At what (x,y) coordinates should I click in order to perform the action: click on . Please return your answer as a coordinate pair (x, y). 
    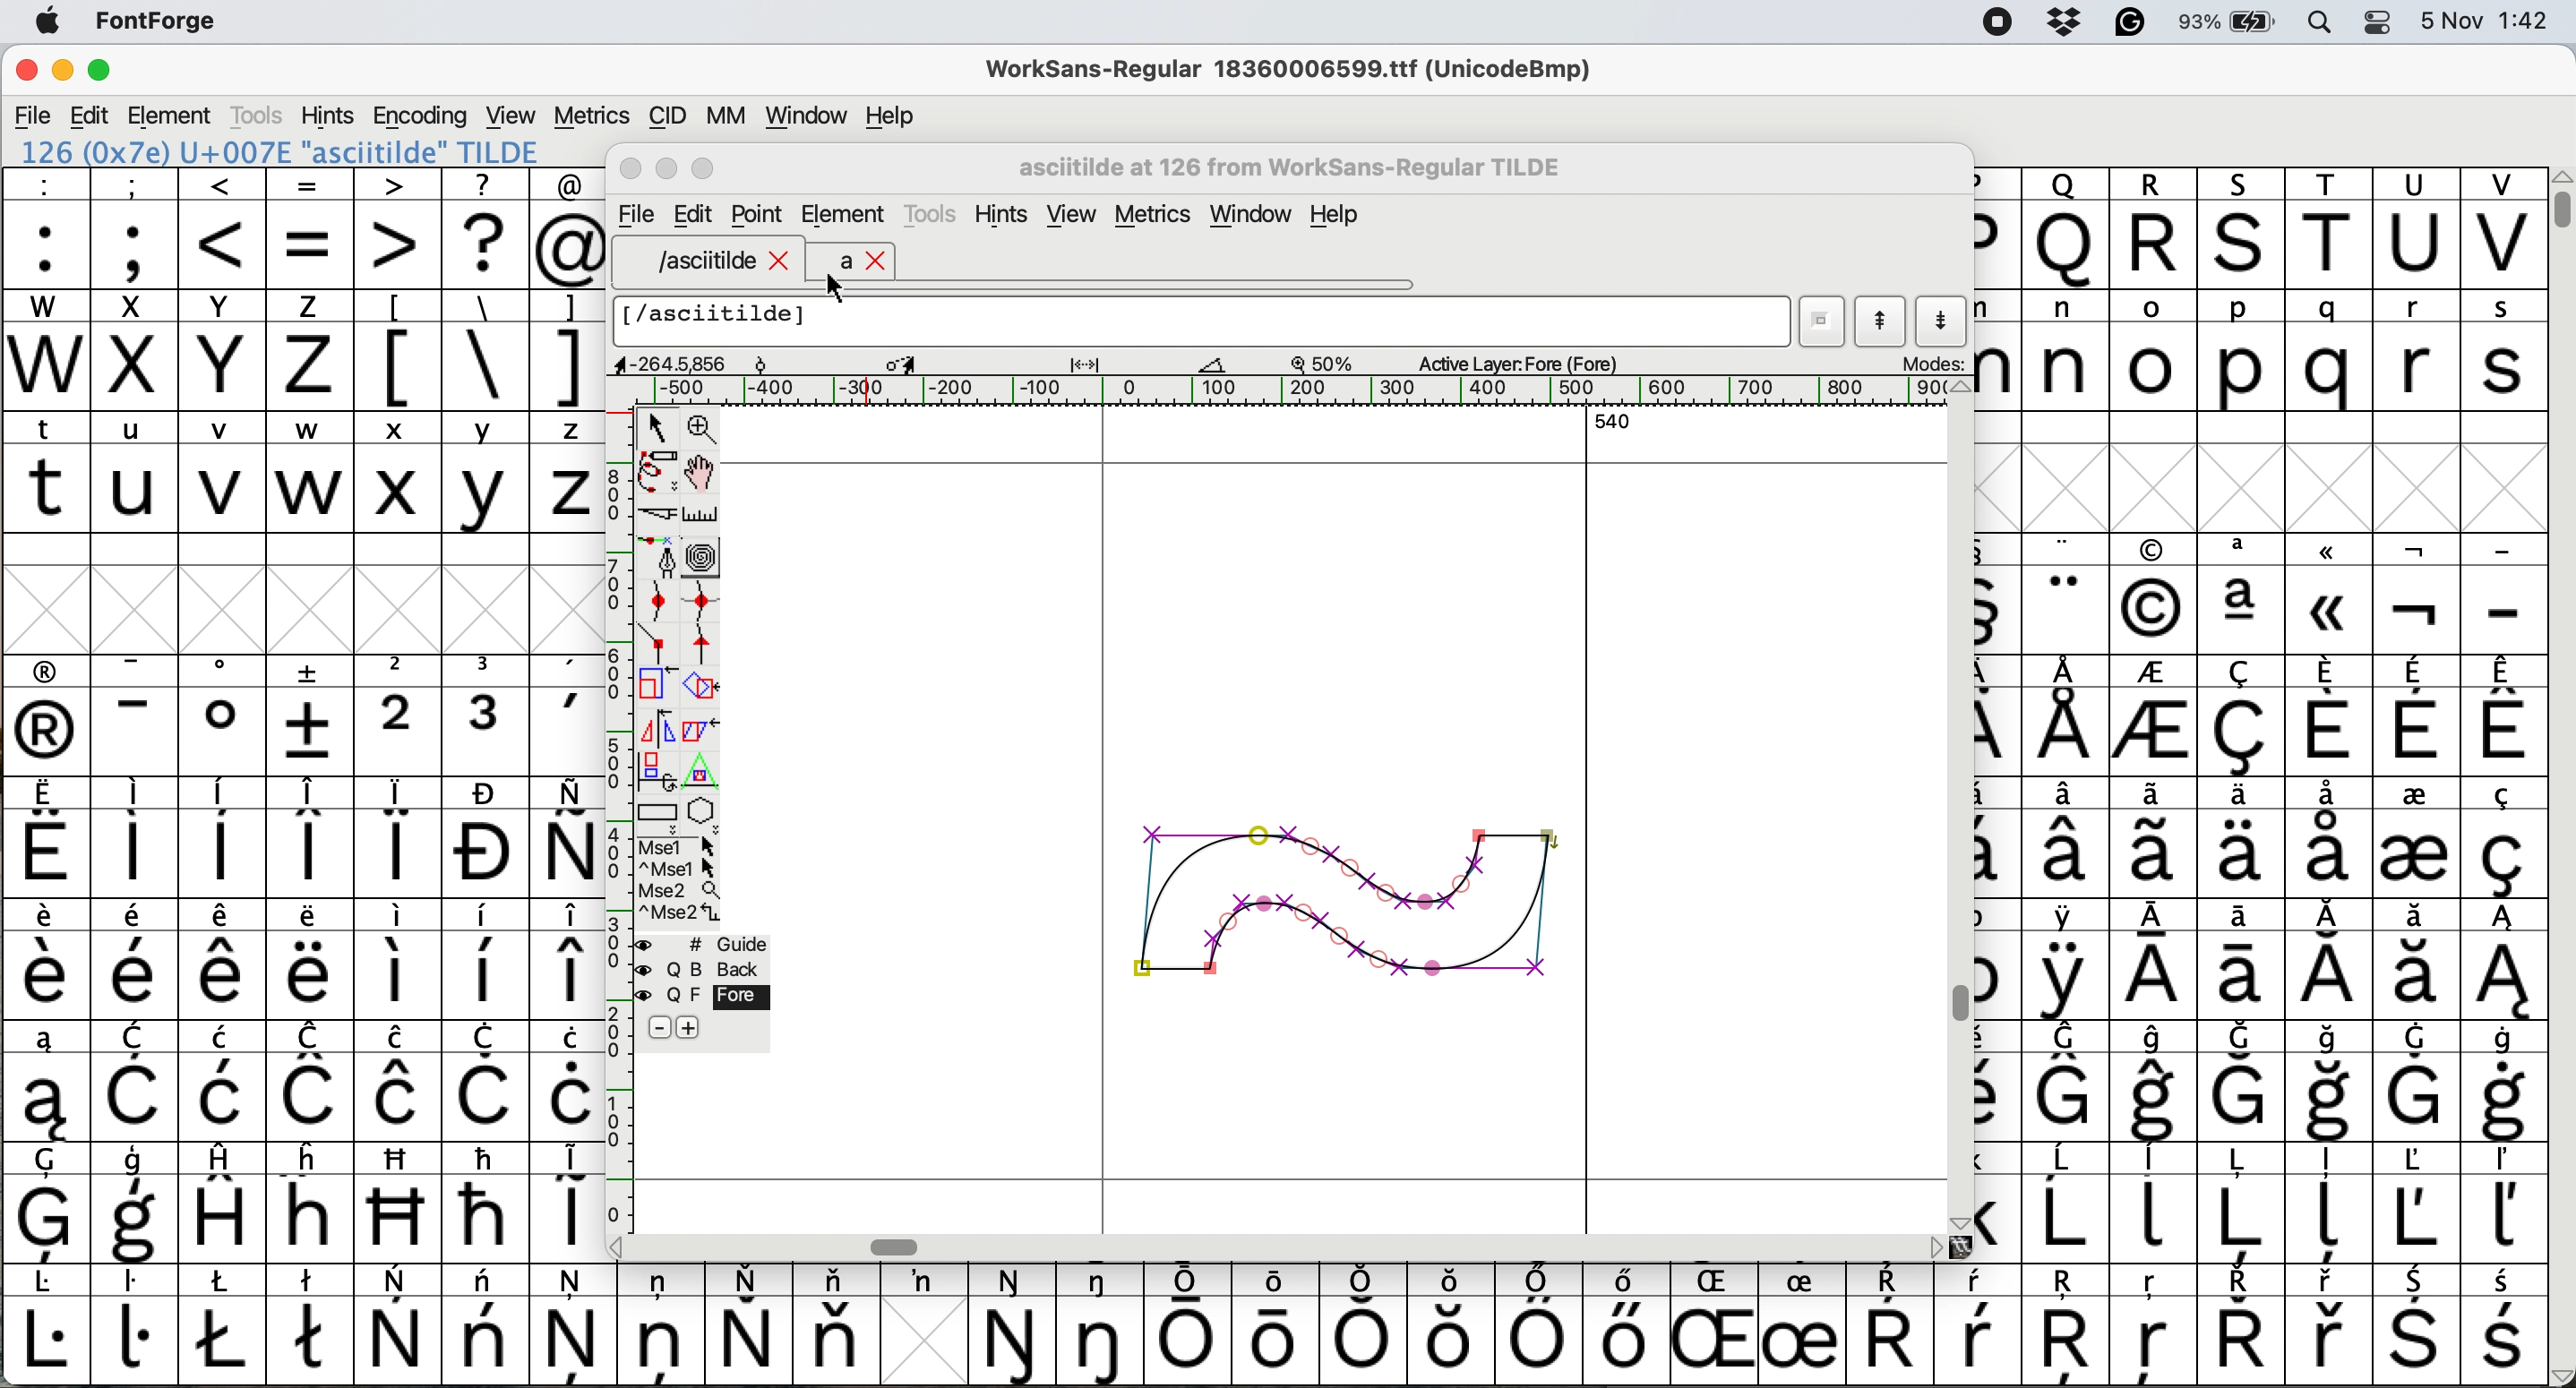
    Looking at the image, I should click on (2331, 593).